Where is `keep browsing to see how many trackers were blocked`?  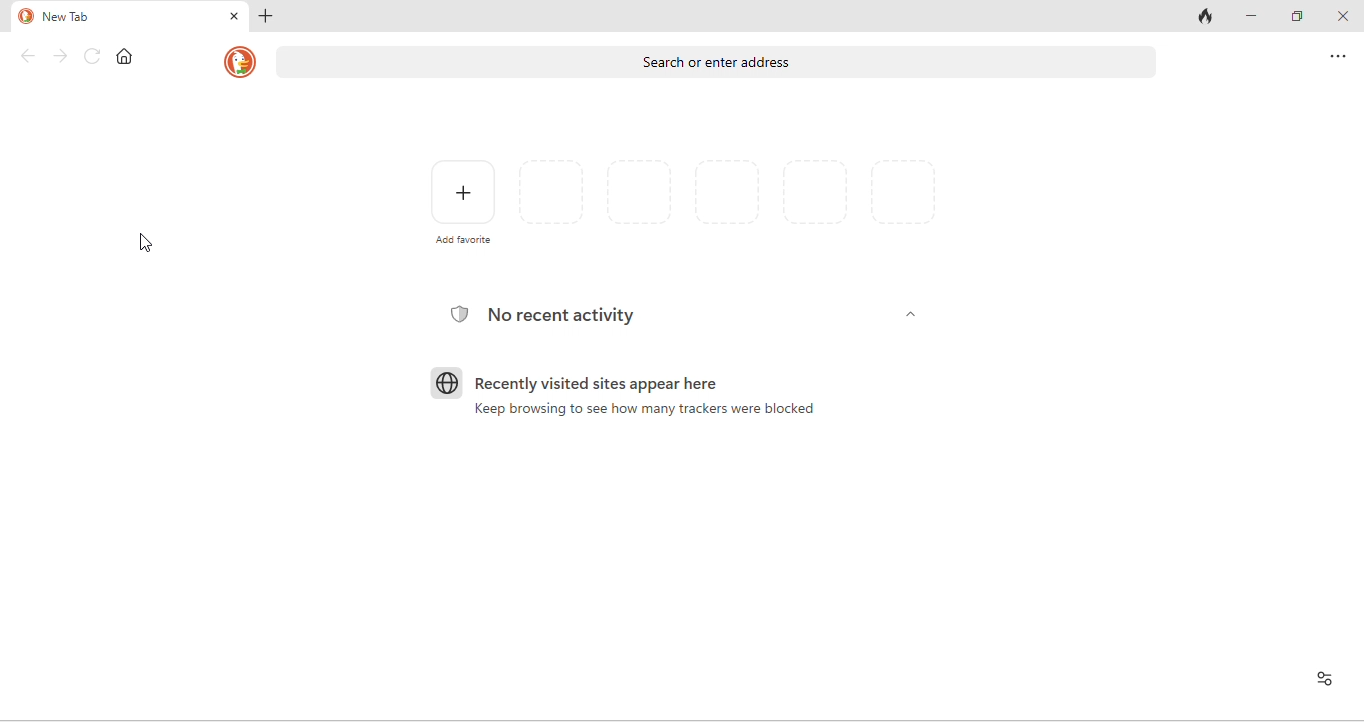
keep browsing to see how many trackers were blocked is located at coordinates (651, 411).